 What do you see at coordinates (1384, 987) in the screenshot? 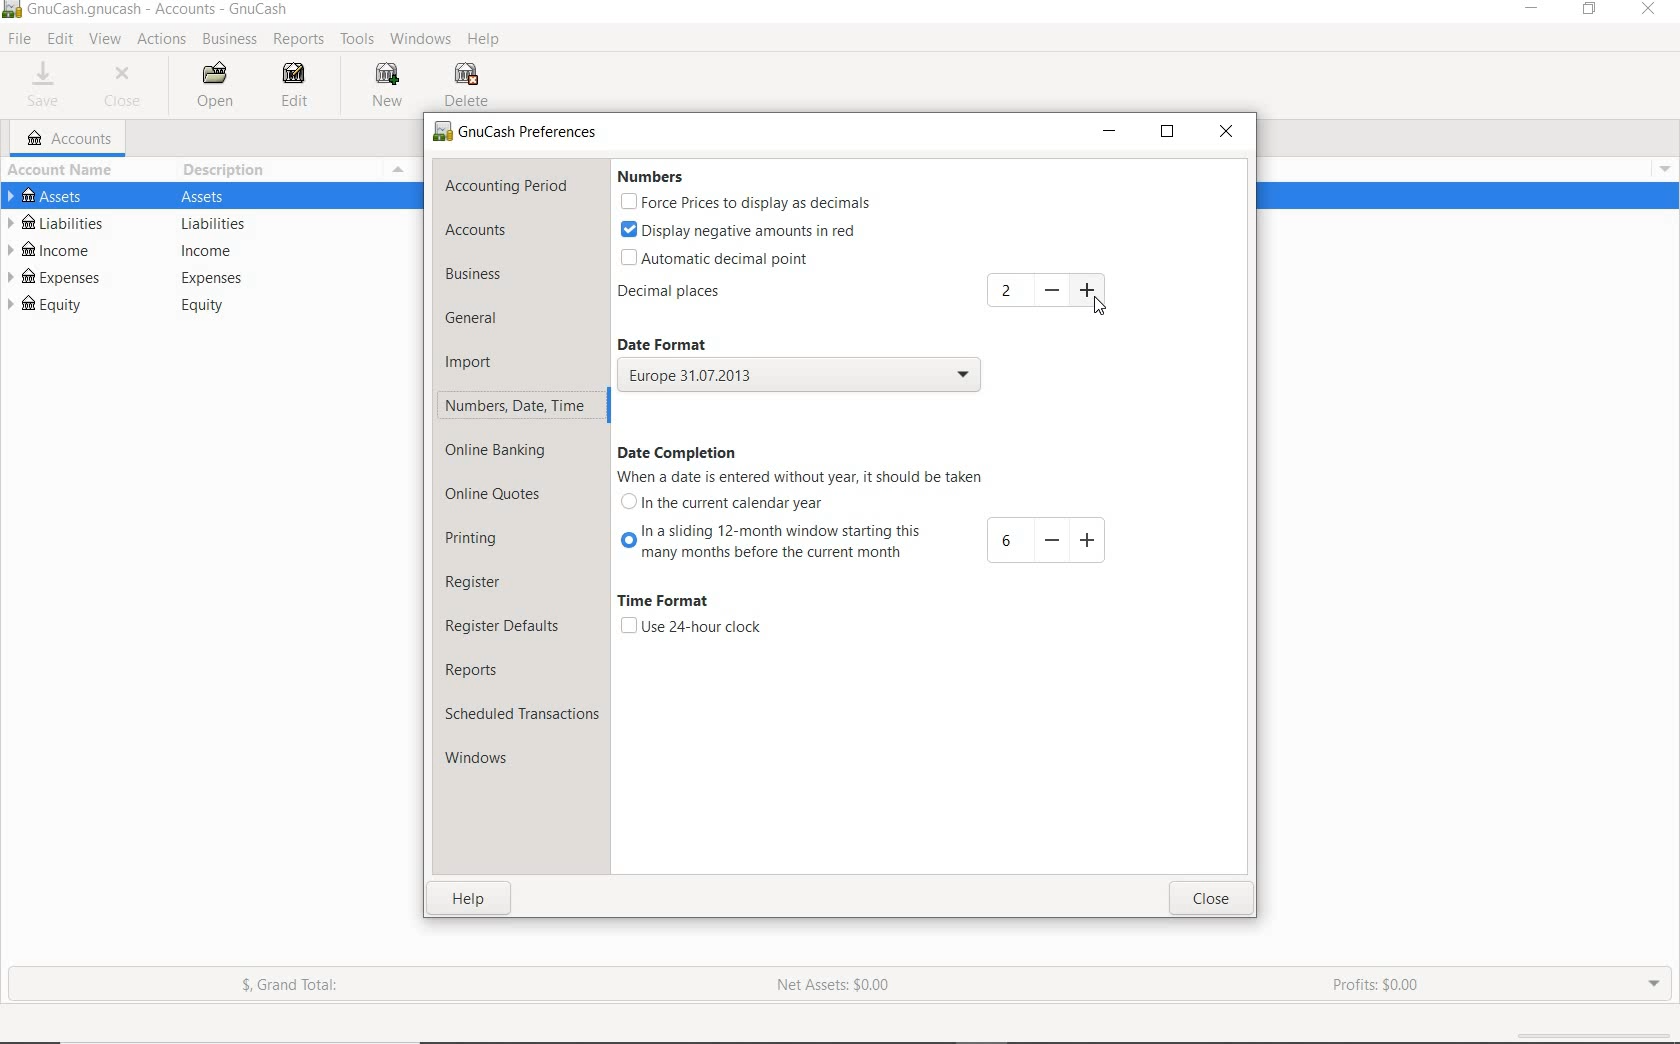
I see `PROFITS` at bounding box center [1384, 987].